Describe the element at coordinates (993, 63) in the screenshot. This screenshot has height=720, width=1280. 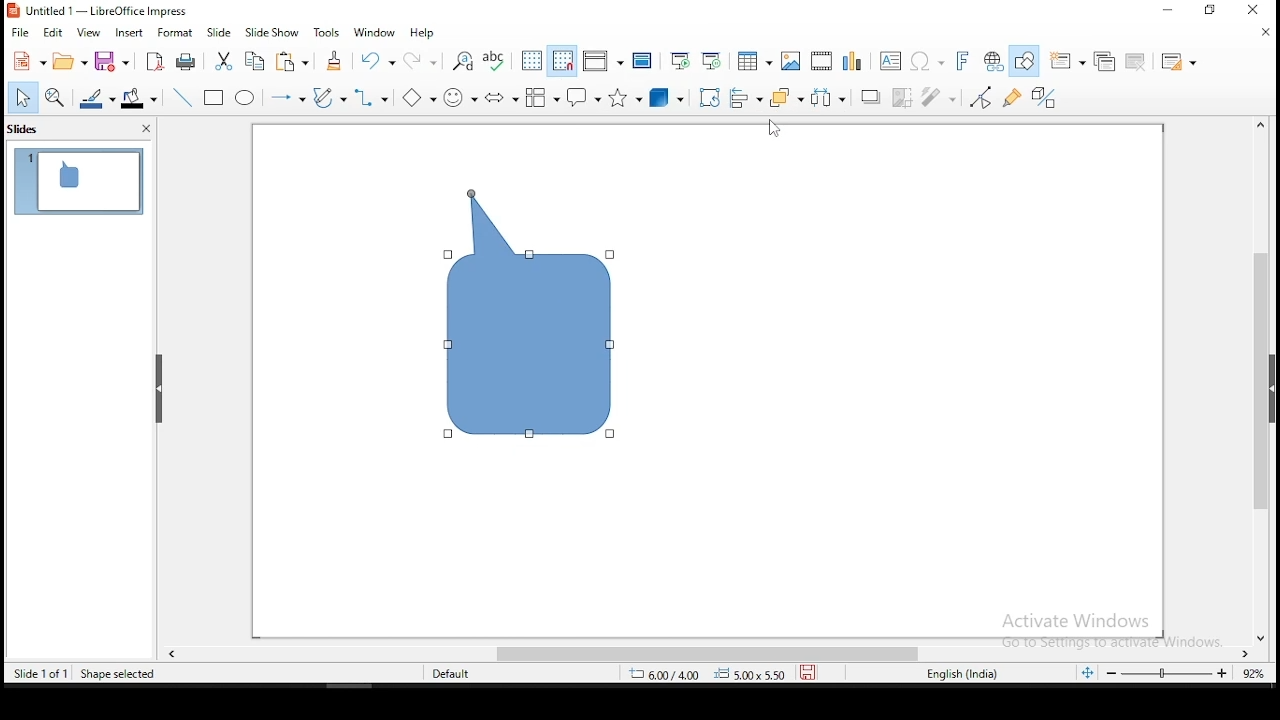
I see `insert hyperlink` at that location.